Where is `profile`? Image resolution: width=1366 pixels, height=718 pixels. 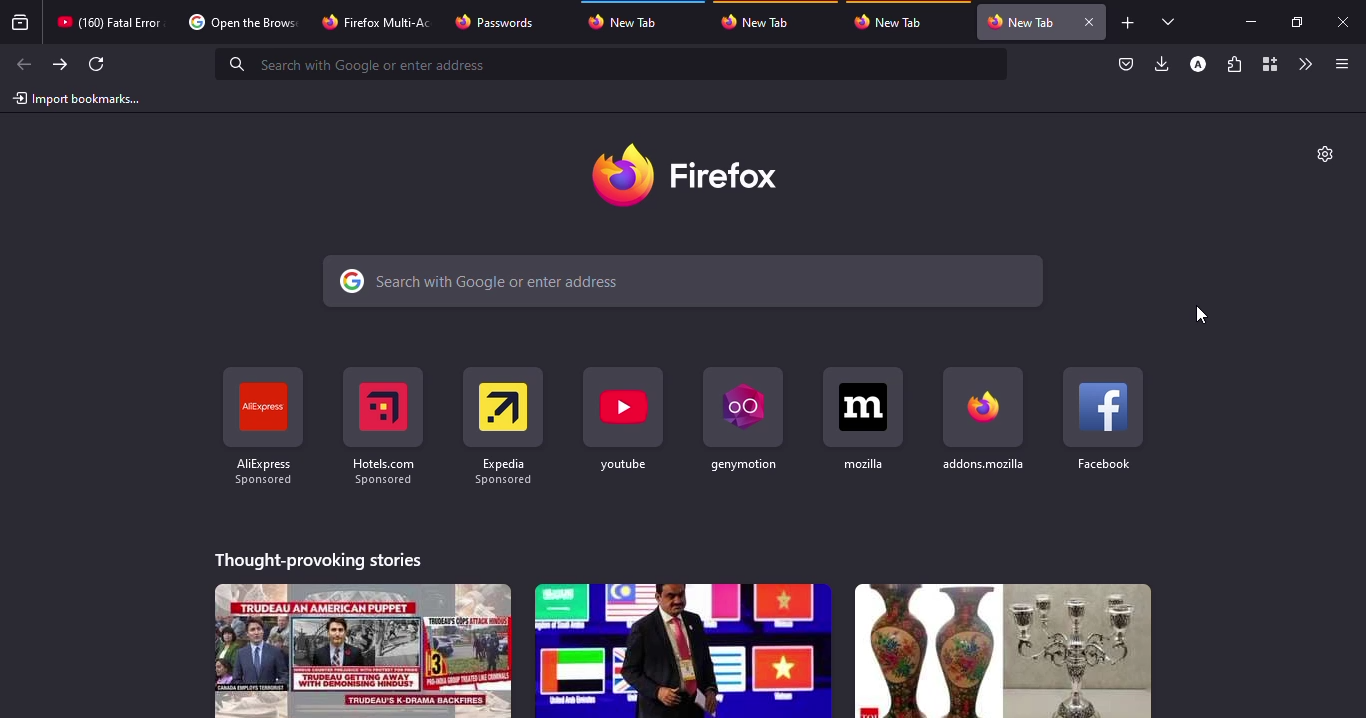
profile is located at coordinates (1197, 64).